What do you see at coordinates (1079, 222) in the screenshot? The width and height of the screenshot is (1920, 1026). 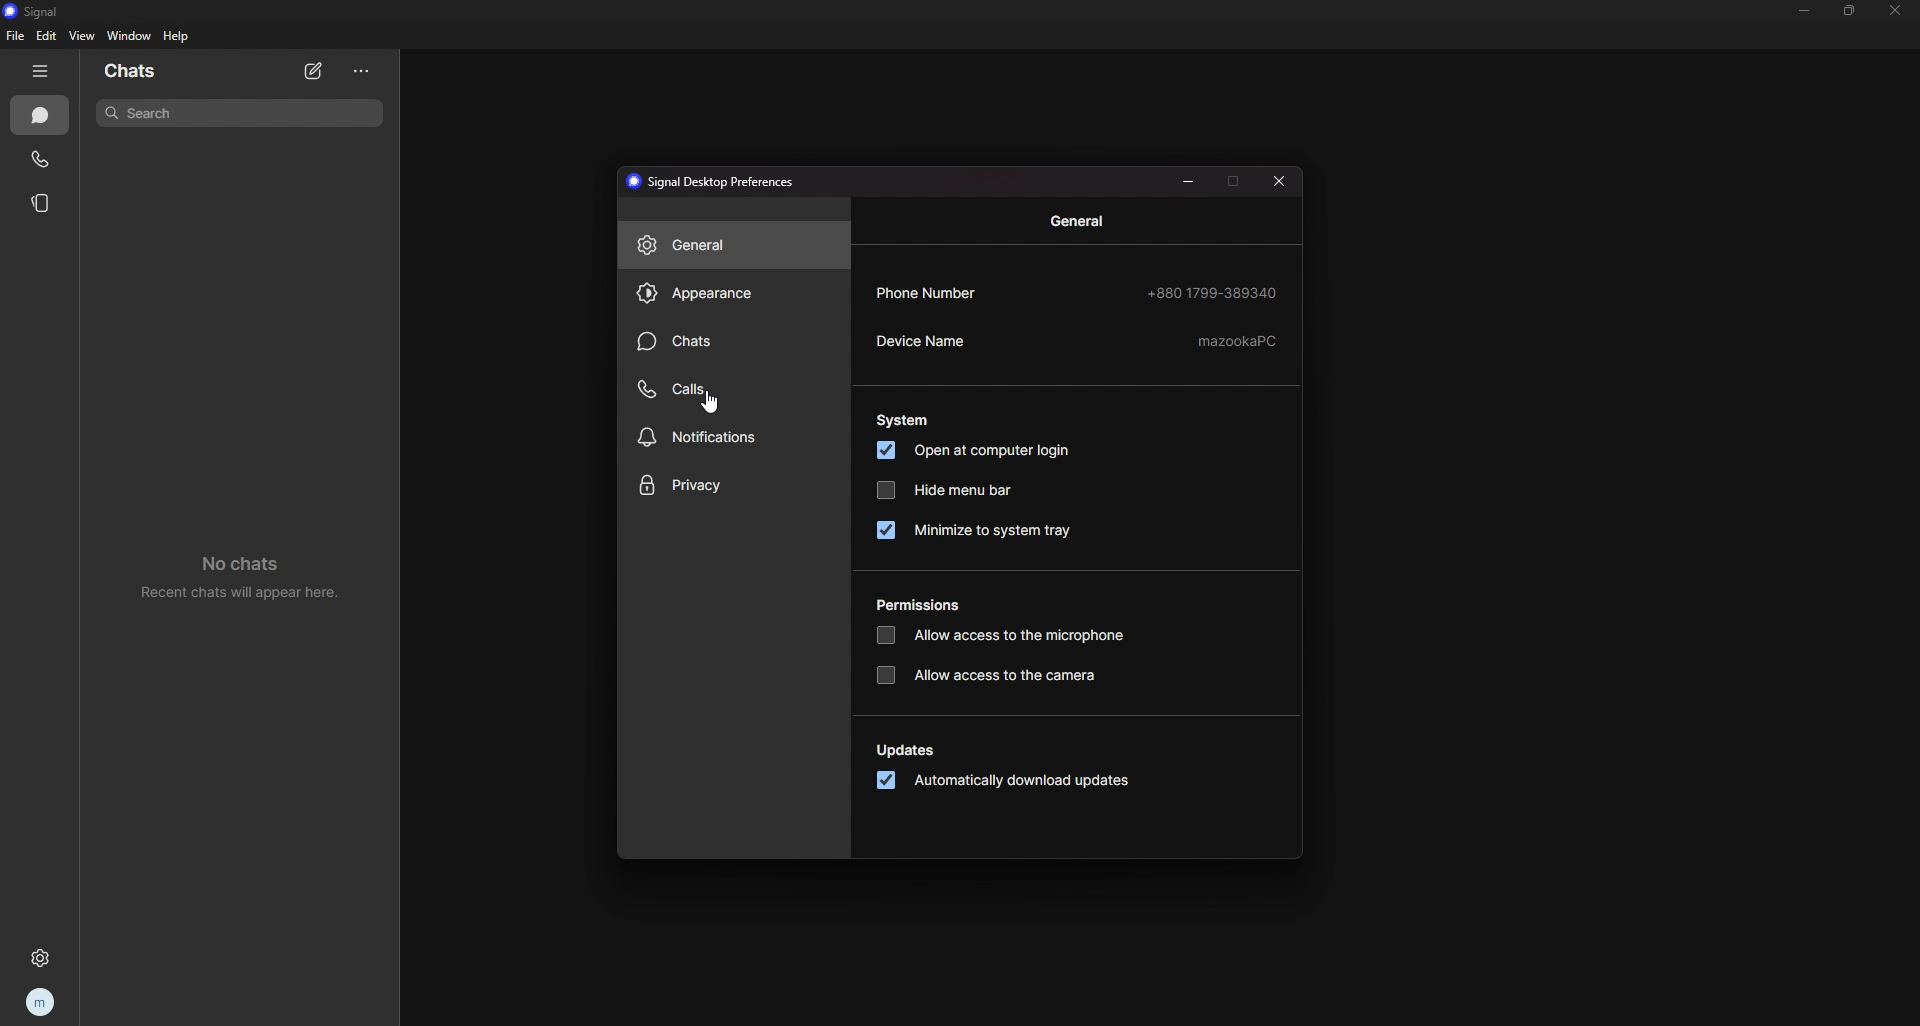 I see `general` at bounding box center [1079, 222].